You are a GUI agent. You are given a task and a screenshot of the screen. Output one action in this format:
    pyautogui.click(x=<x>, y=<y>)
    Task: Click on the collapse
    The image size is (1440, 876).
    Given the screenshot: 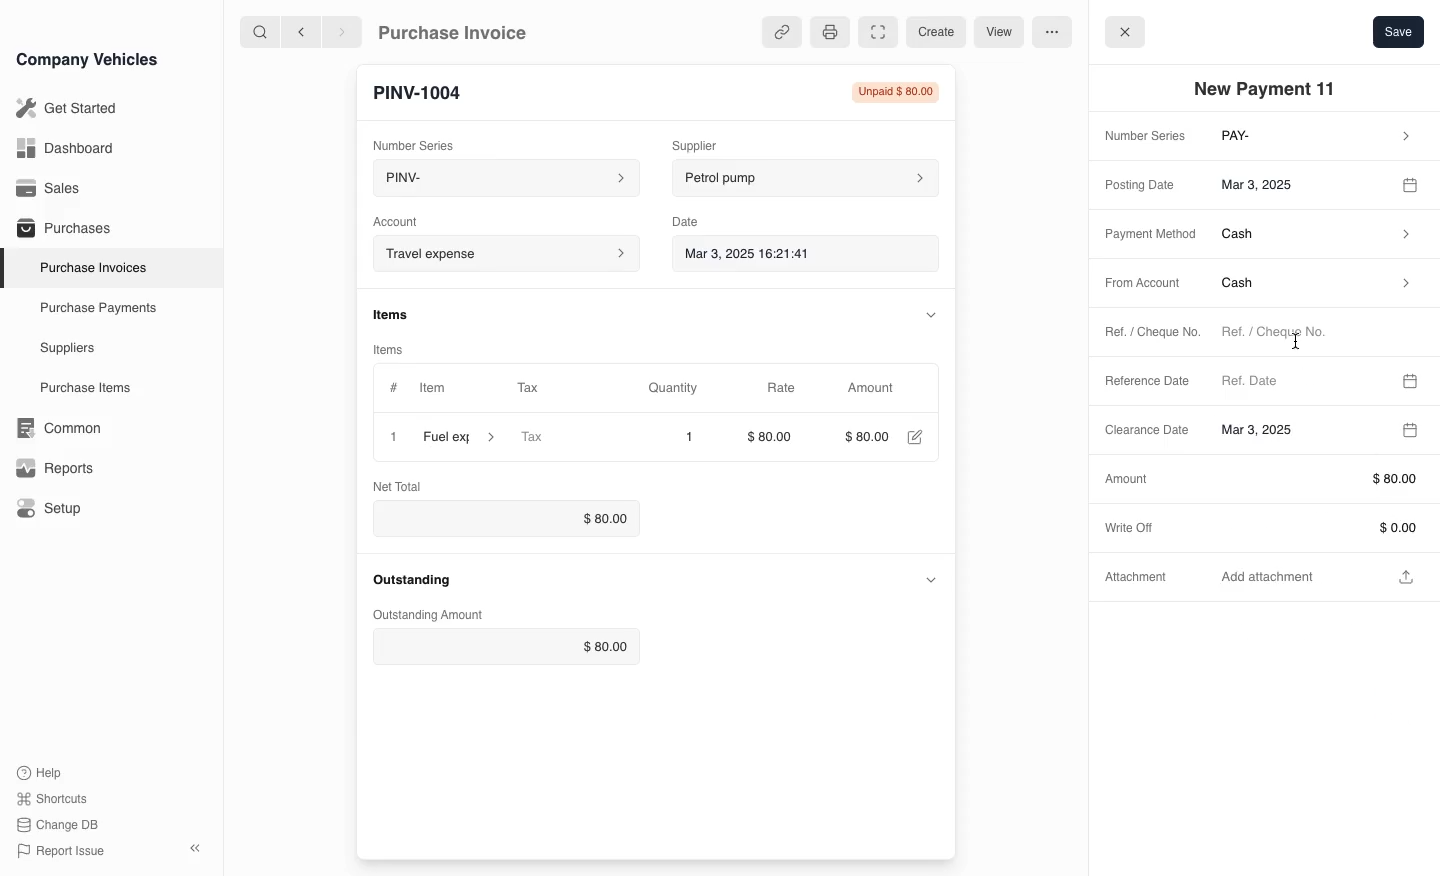 What is the action you would take?
    pyautogui.click(x=927, y=313)
    